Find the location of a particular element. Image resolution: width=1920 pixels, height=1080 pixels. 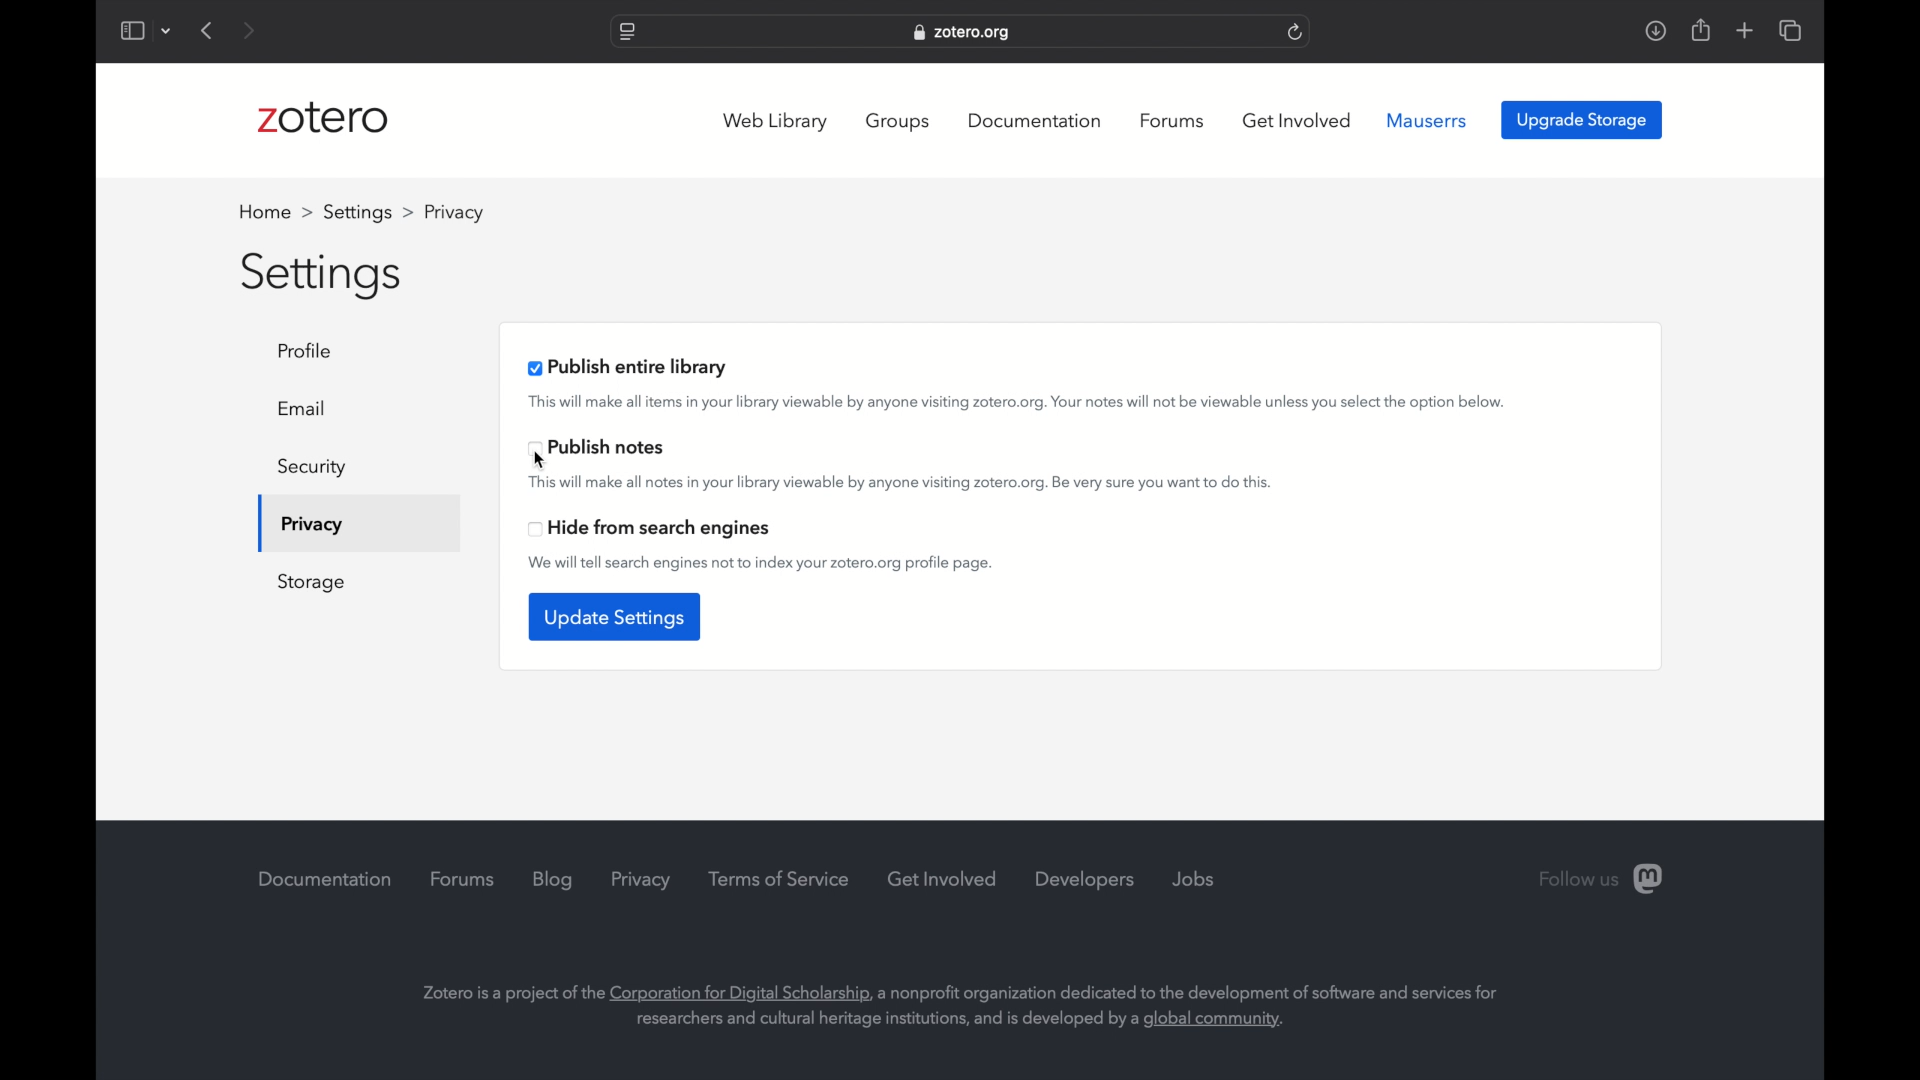

zotero is located at coordinates (323, 117).